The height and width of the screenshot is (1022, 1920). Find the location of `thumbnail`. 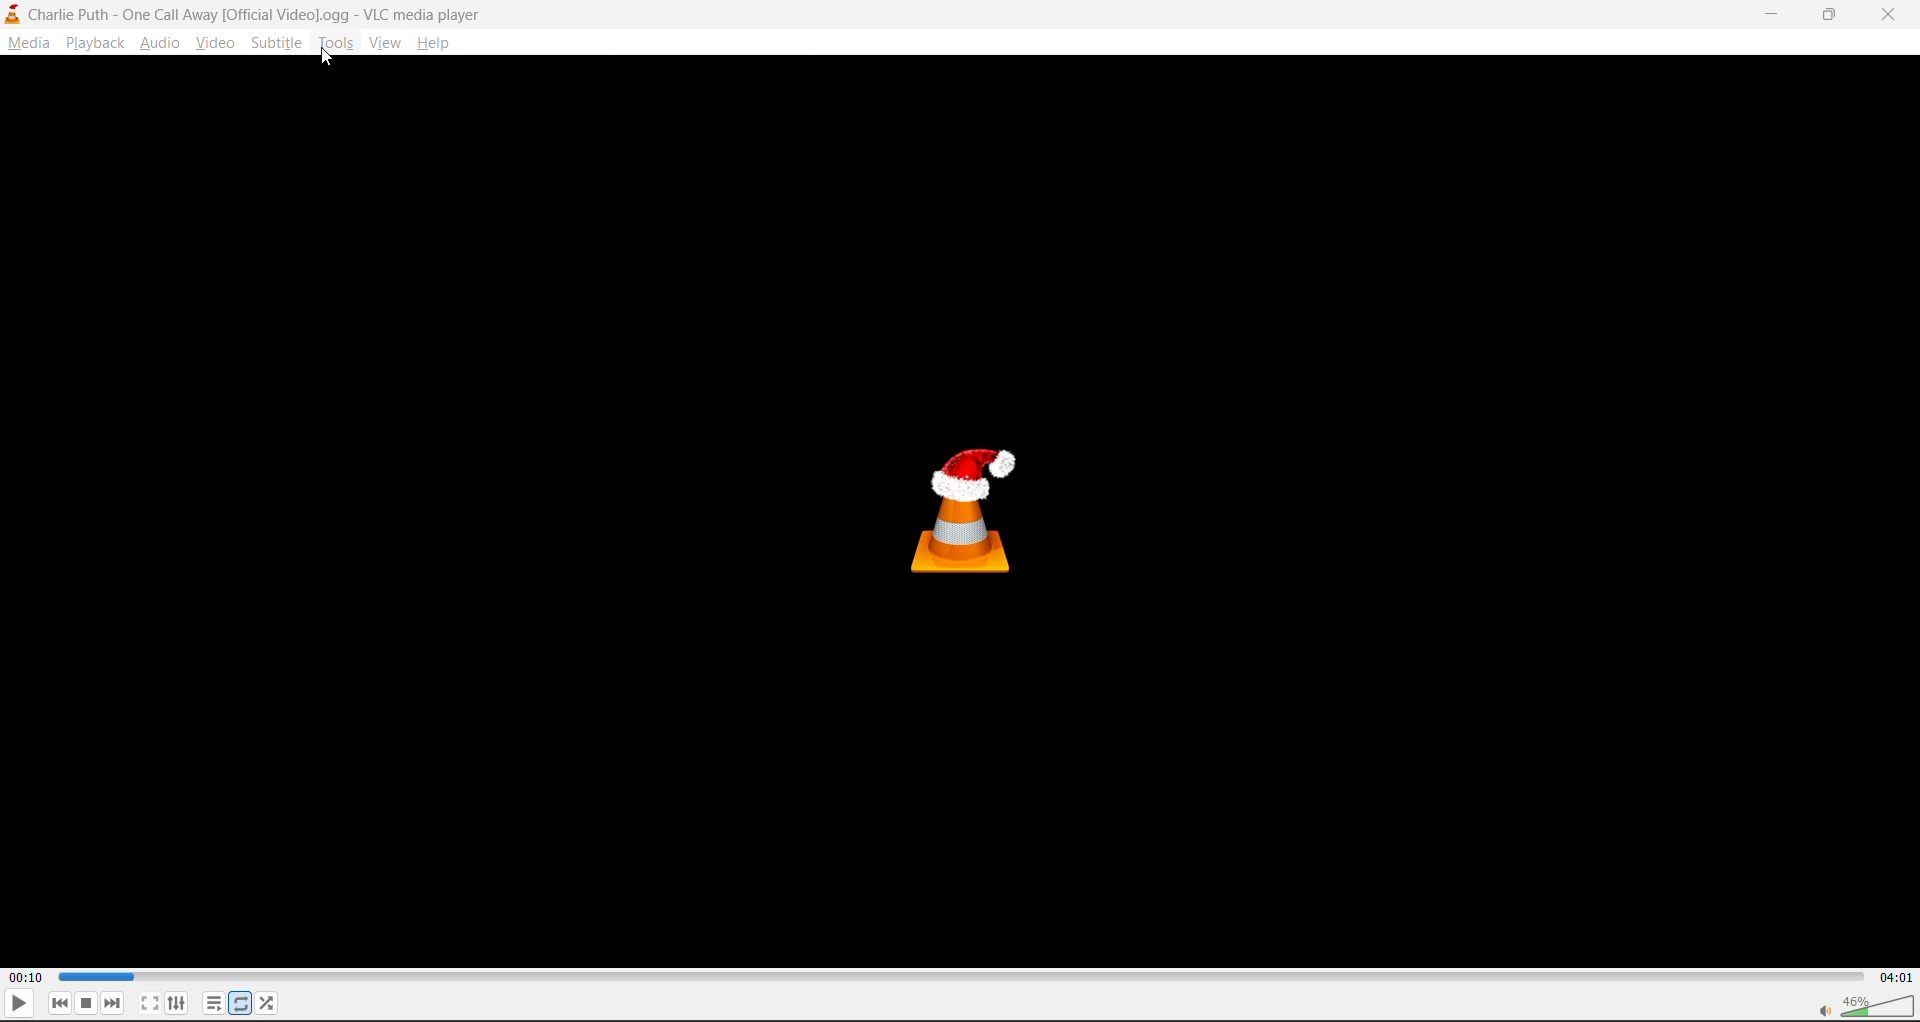

thumbnail is located at coordinates (964, 505).